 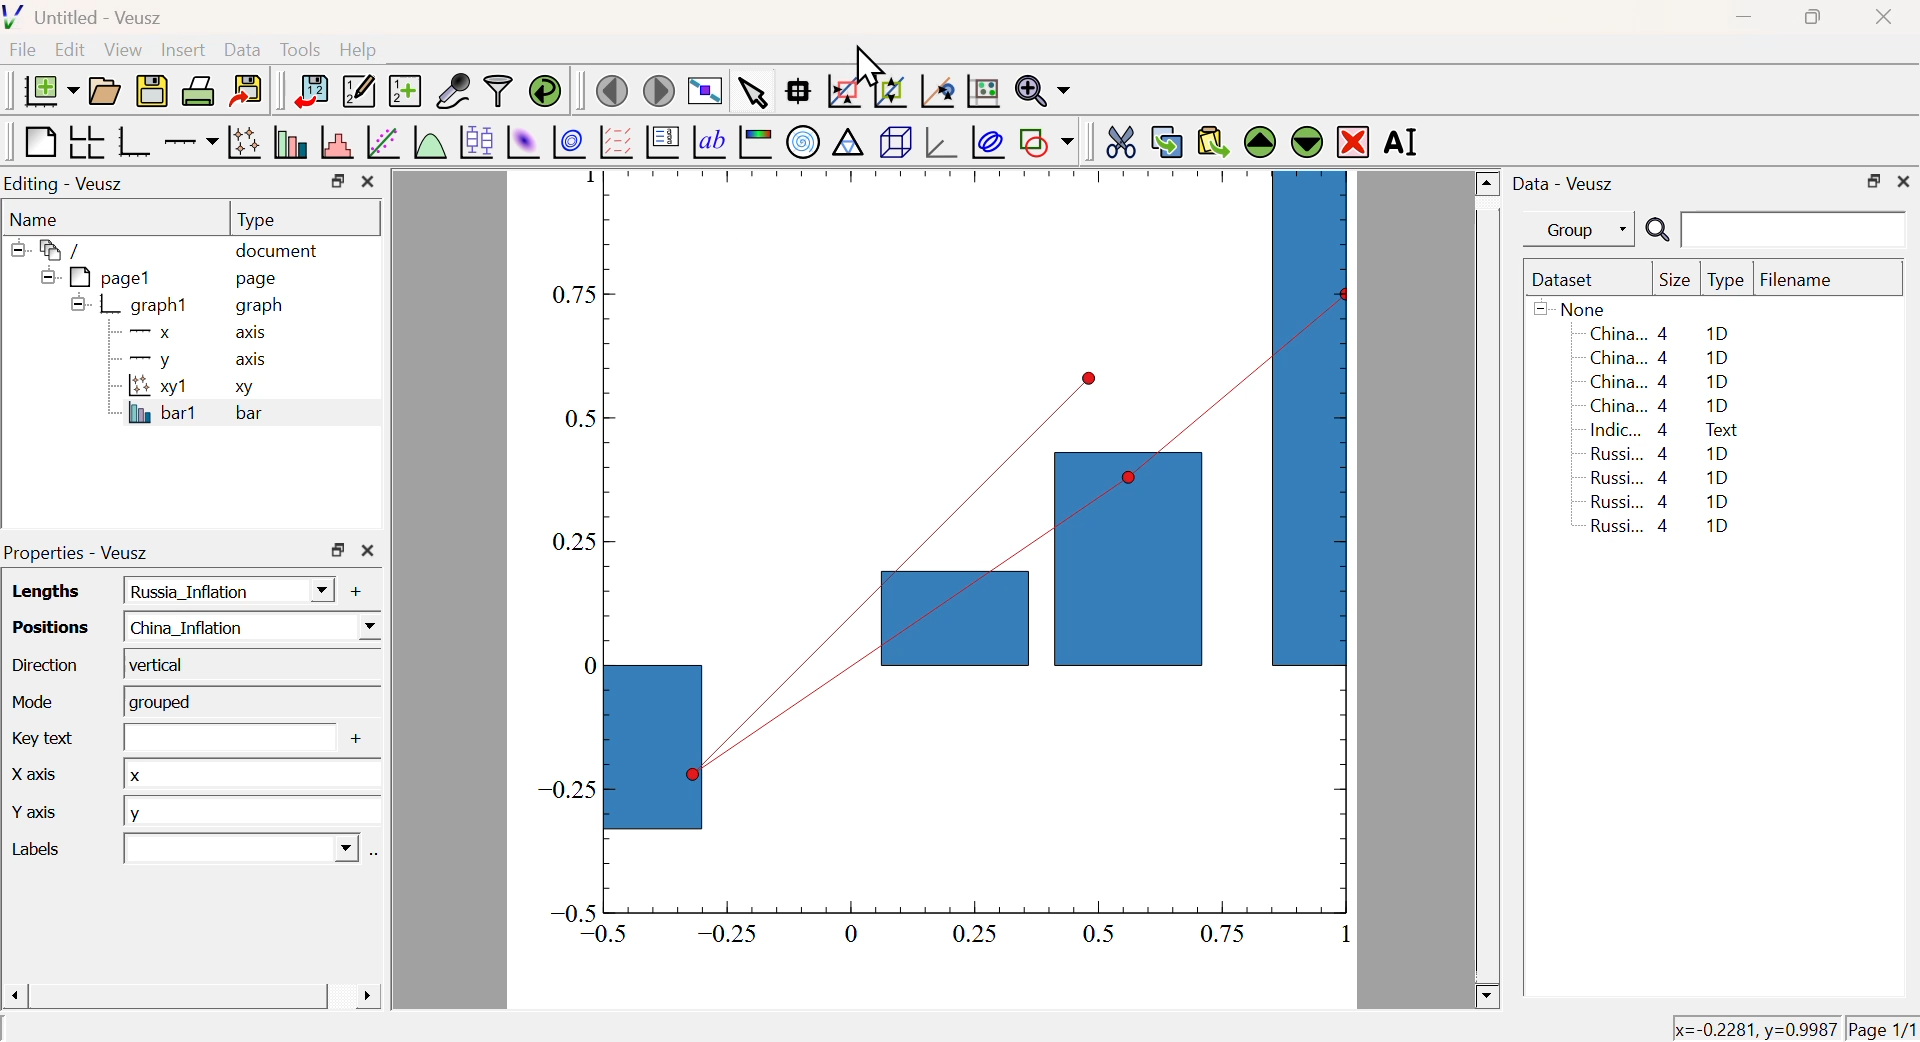 What do you see at coordinates (751, 96) in the screenshot?
I see `Select items from graph or scroll` at bounding box center [751, 96].